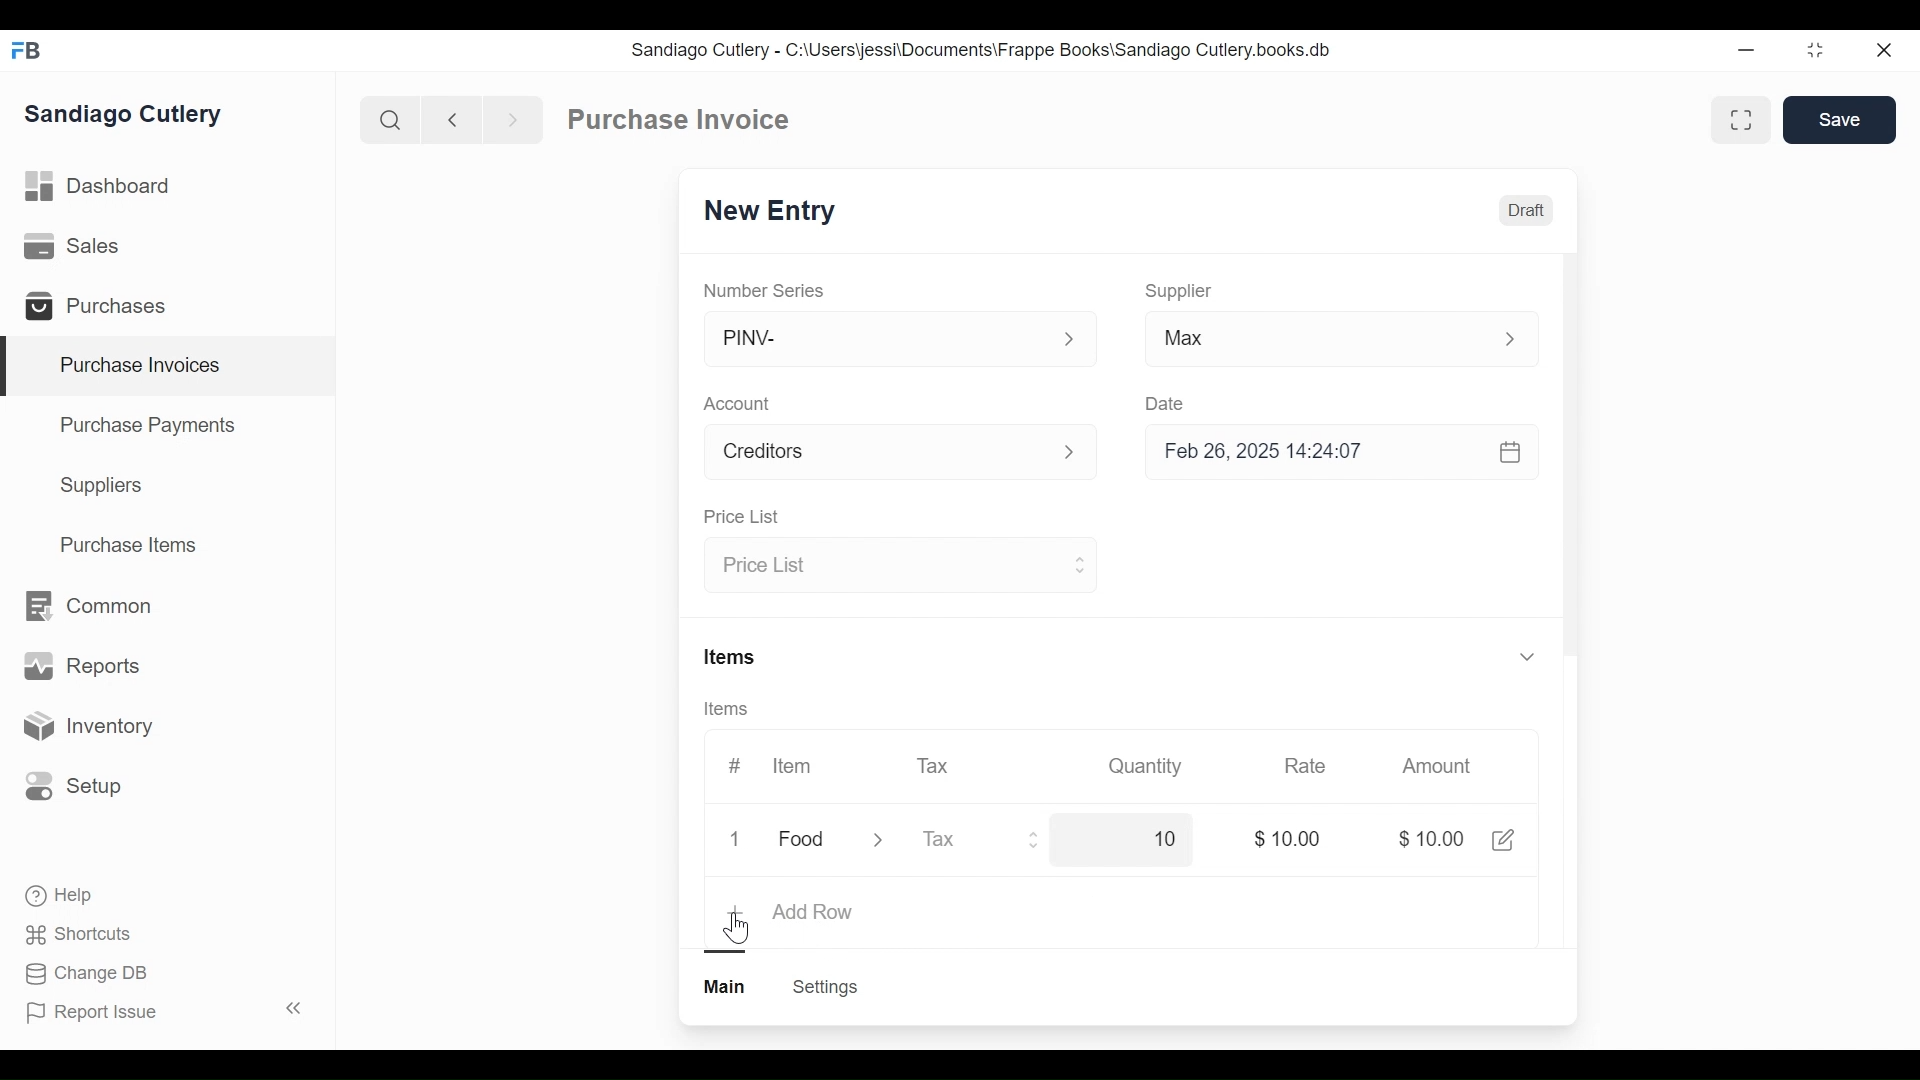 This screenshot has height=1080, width=1920. What do you see at coordinates (74, 785) in the screenshot?
I see `Setup` at bounding box center [74, 785].